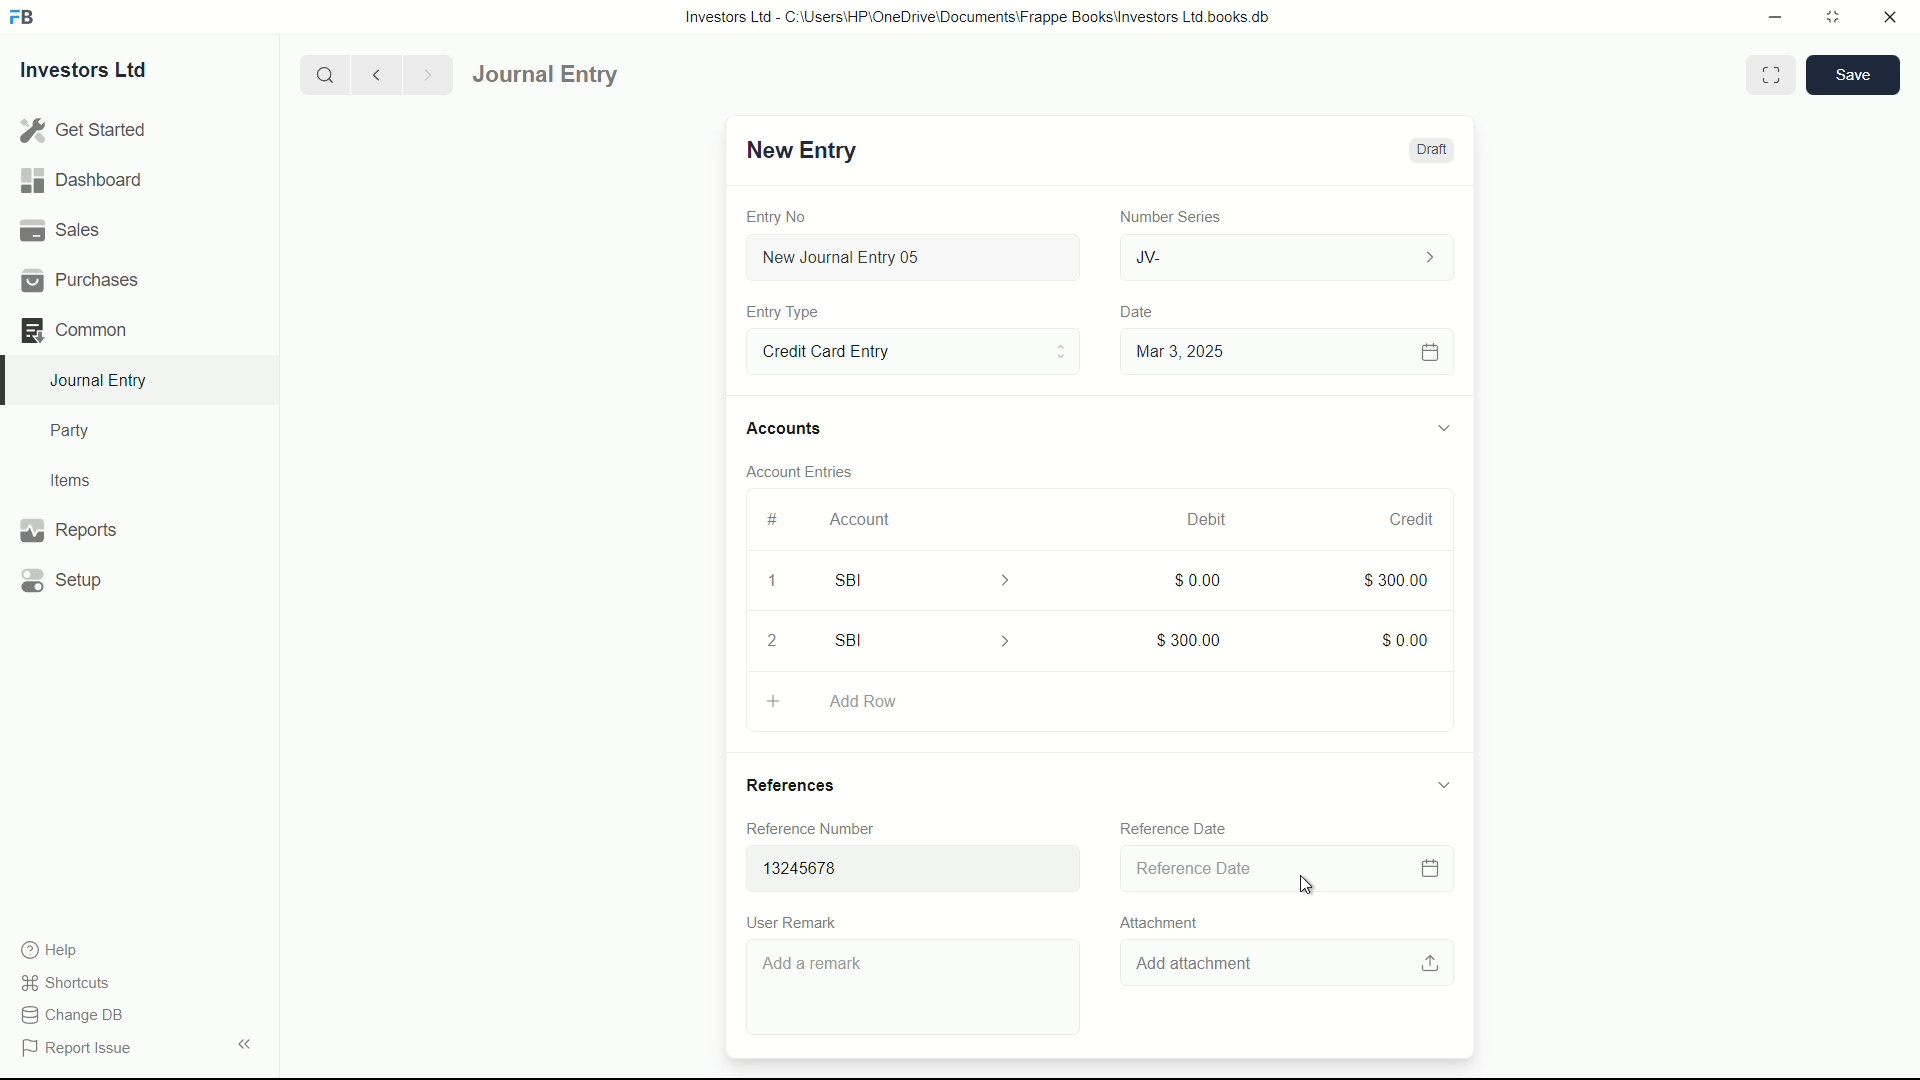  Describe the element at coordinates (783, 312) in the screenshot. I see `Entry Type` at that location.